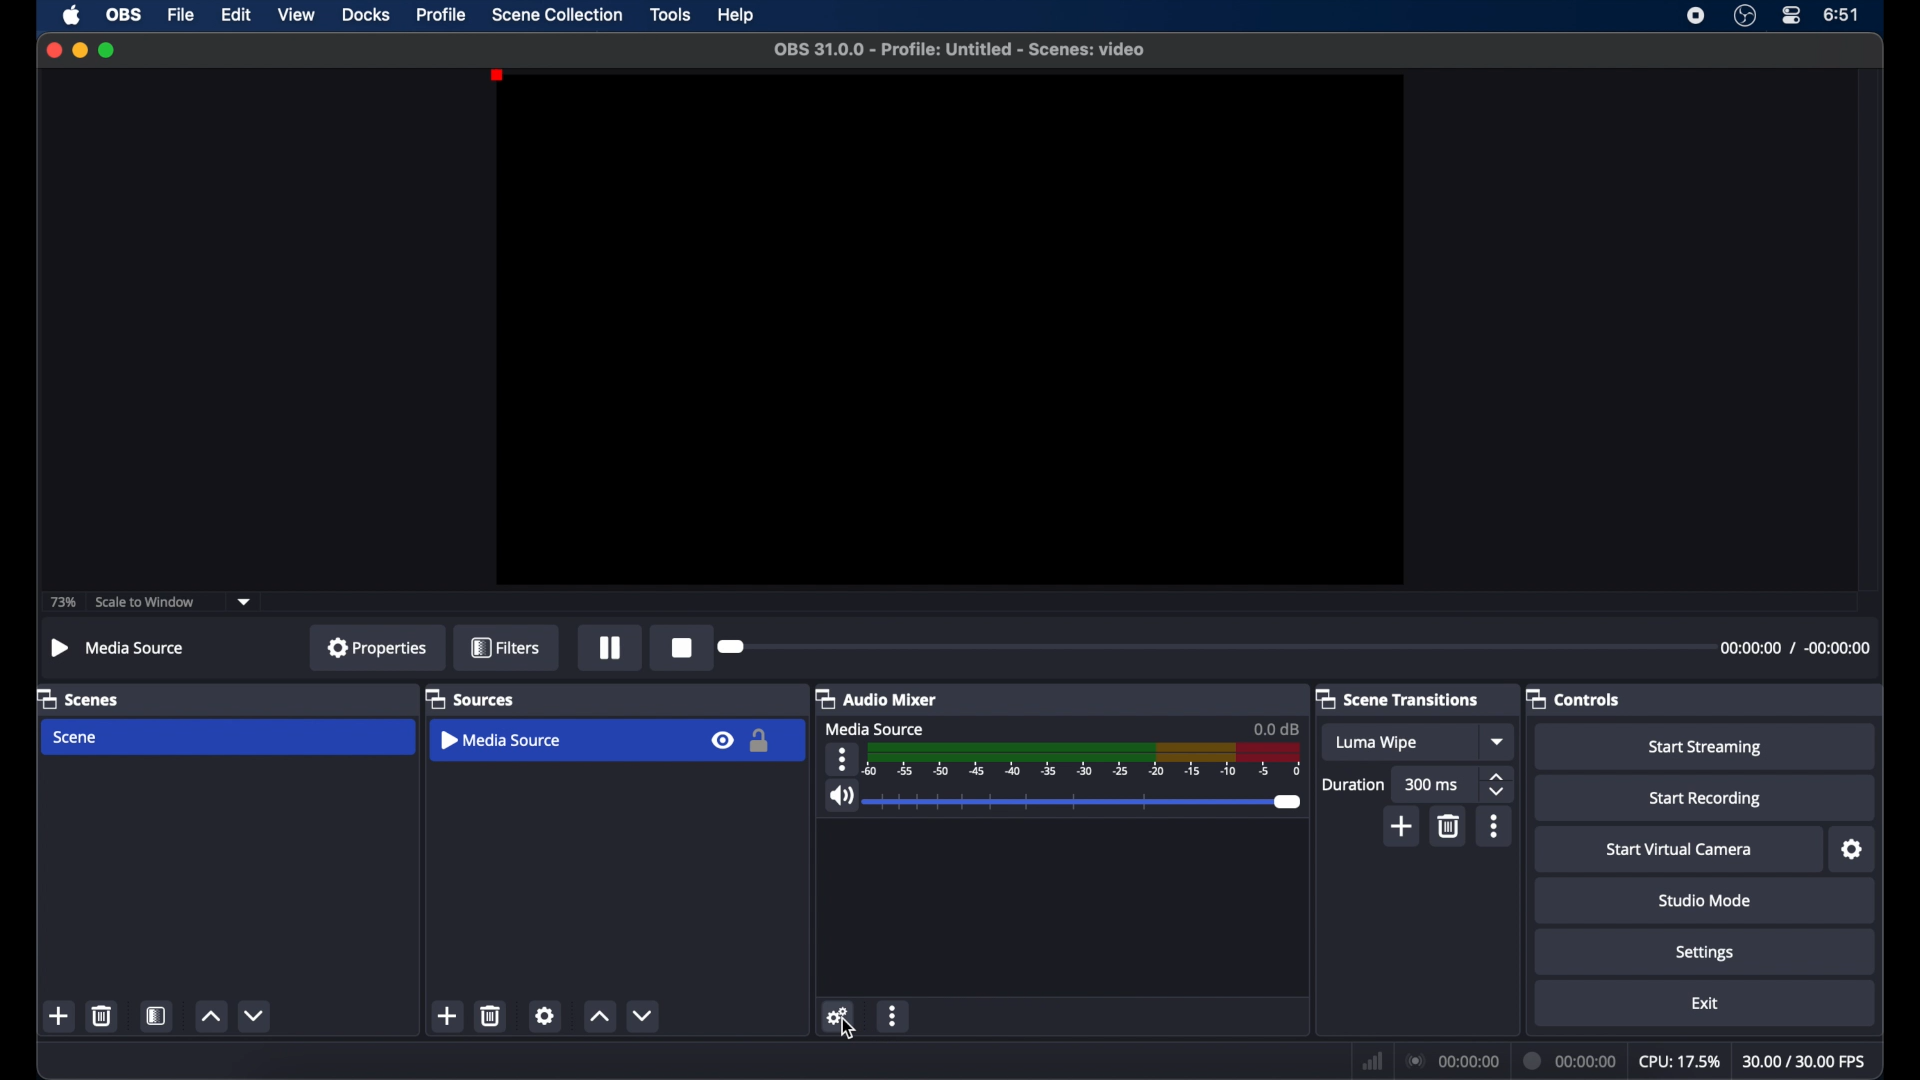  Describe the element at coordinates (840, 796) in the screenshot. I see `volume` at that location.